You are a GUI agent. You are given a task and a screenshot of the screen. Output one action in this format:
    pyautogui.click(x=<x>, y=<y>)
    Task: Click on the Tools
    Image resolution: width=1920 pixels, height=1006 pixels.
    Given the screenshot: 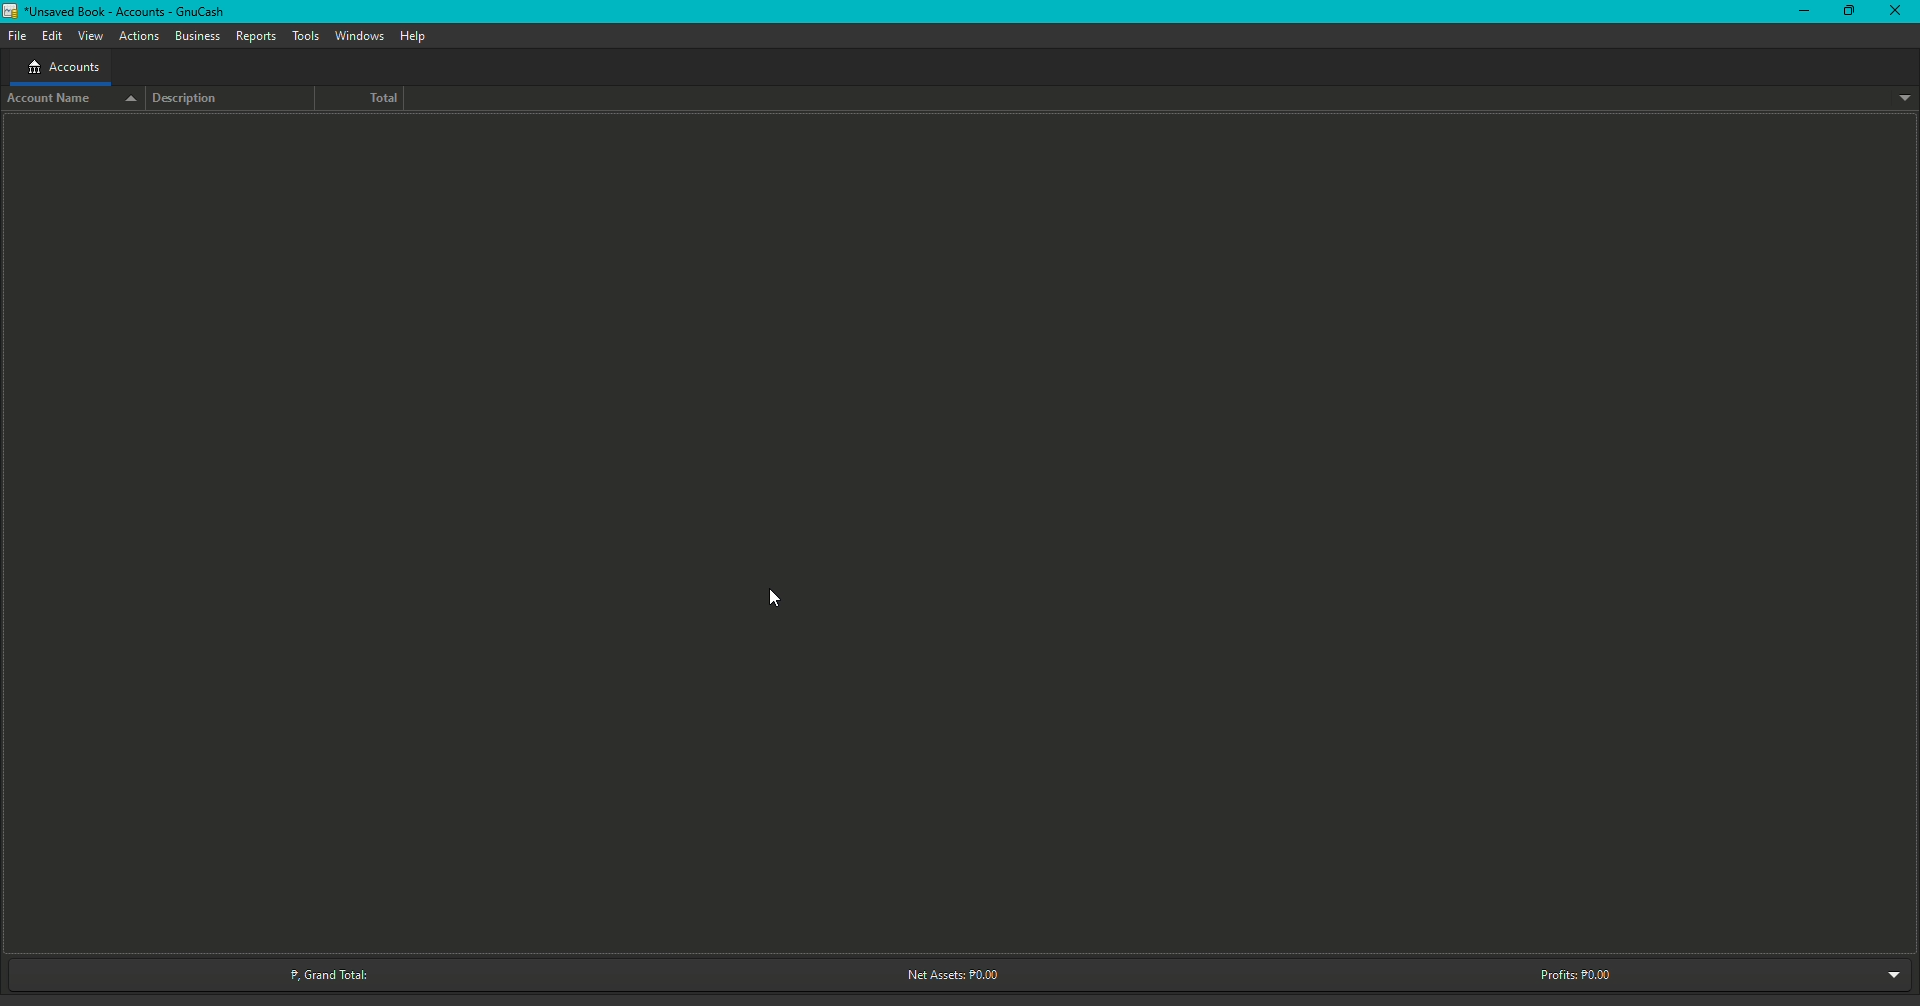 What is the action you would take?
    pyautogui.click(x=303, y=37)
    